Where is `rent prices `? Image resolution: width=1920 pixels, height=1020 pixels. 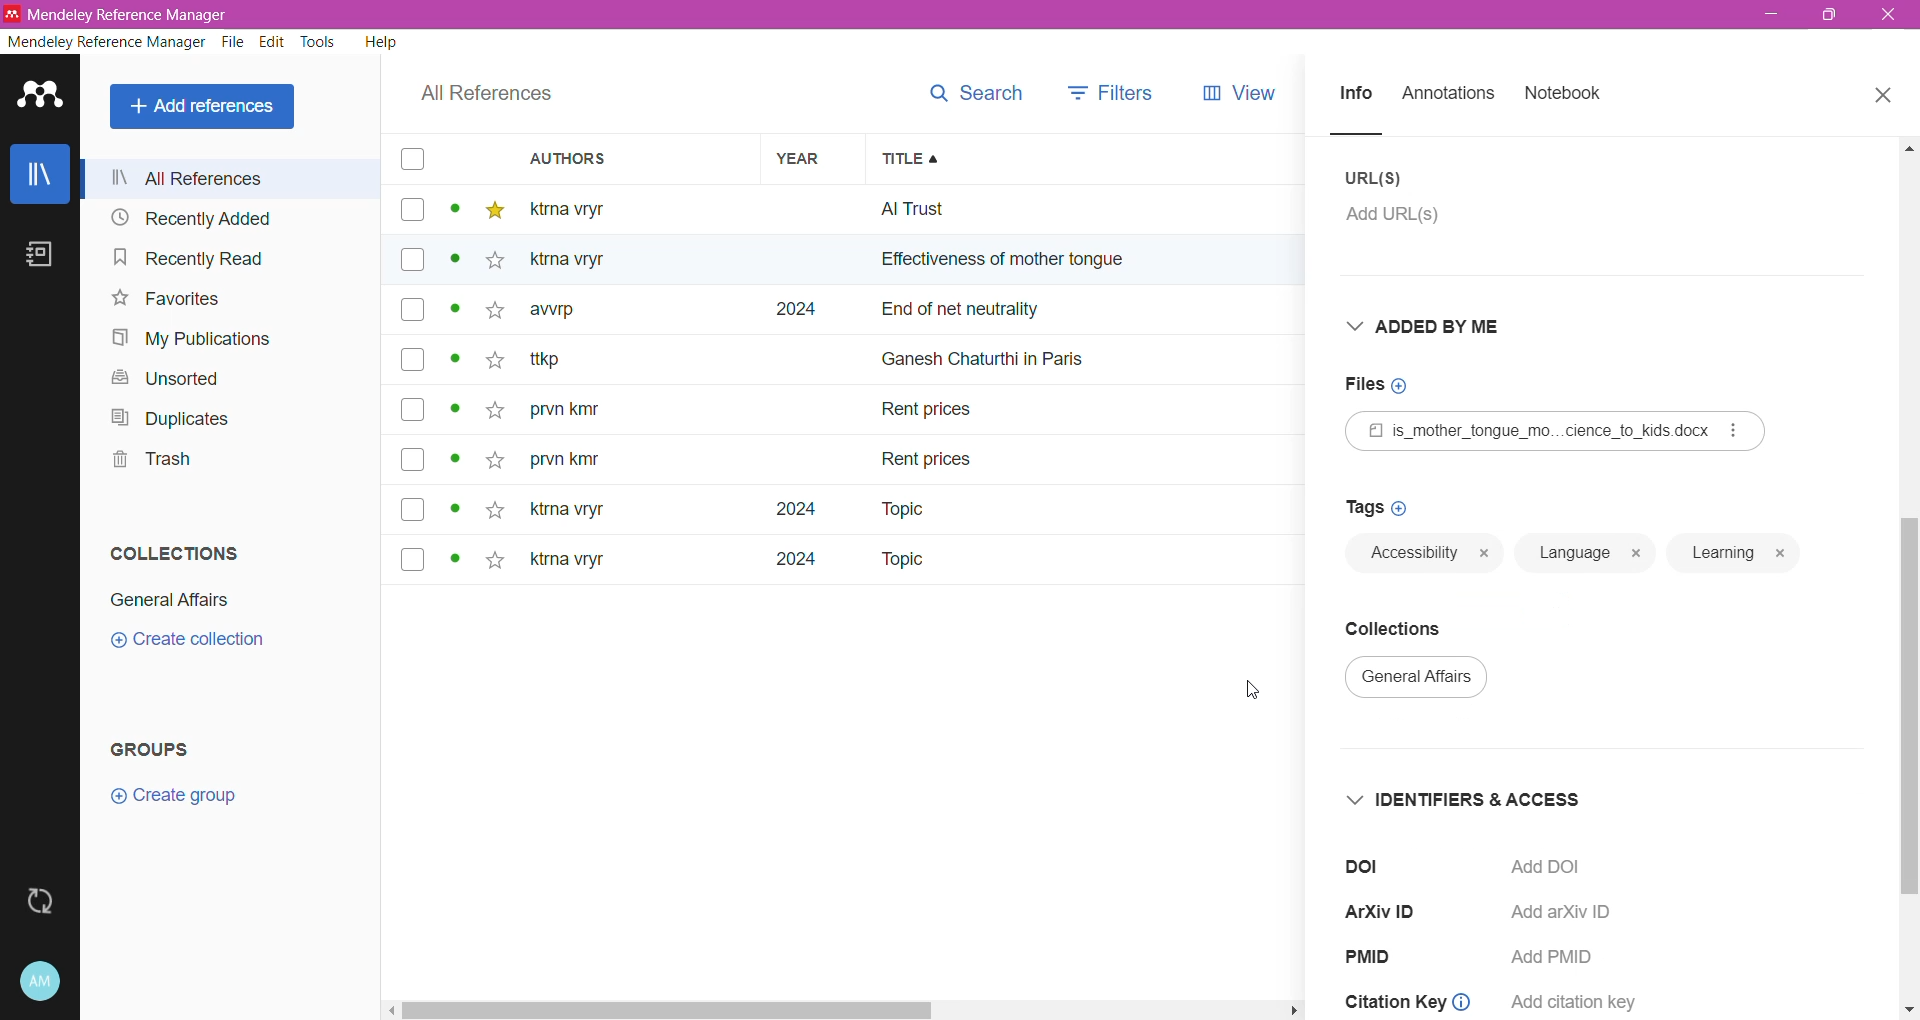 rent prices  is located at coordinates (930, 456).